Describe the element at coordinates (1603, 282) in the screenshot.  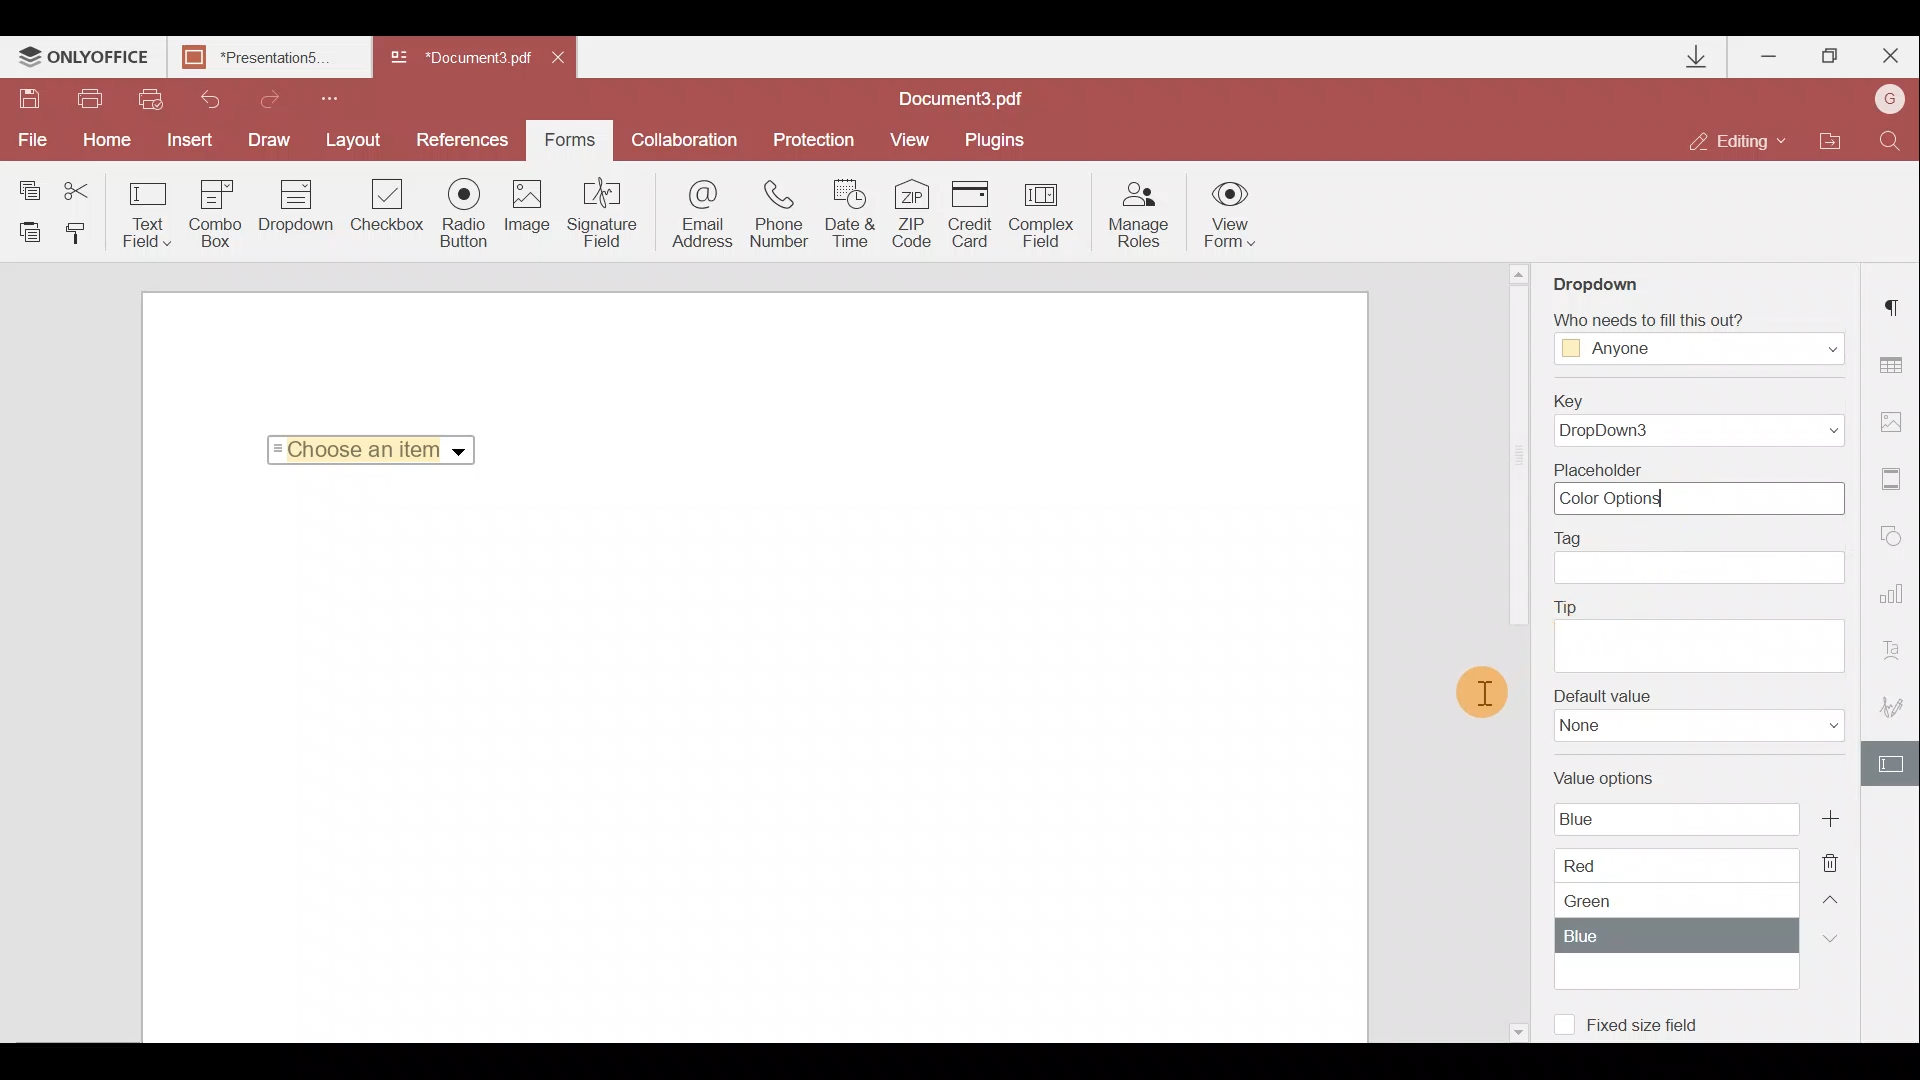
I see `Dropdown` at that location.